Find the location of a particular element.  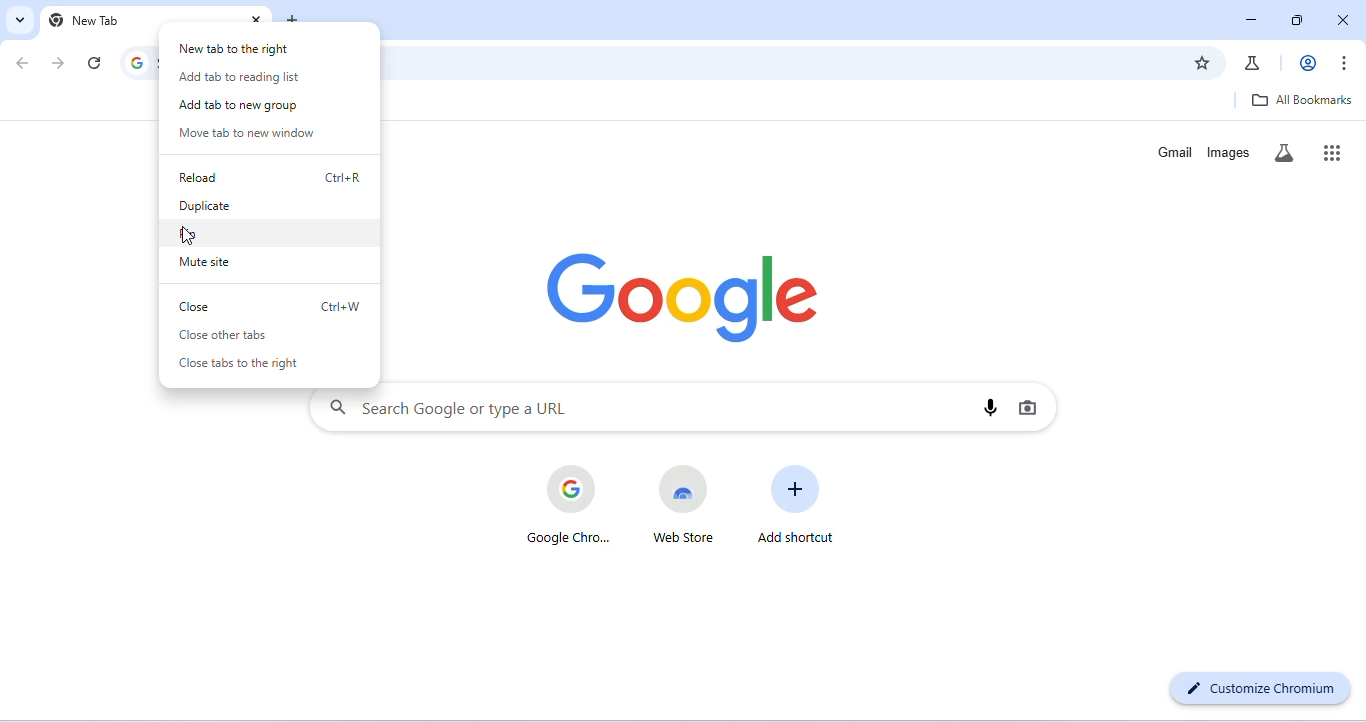

search google or type a URL is located at coordinates (139, 63).